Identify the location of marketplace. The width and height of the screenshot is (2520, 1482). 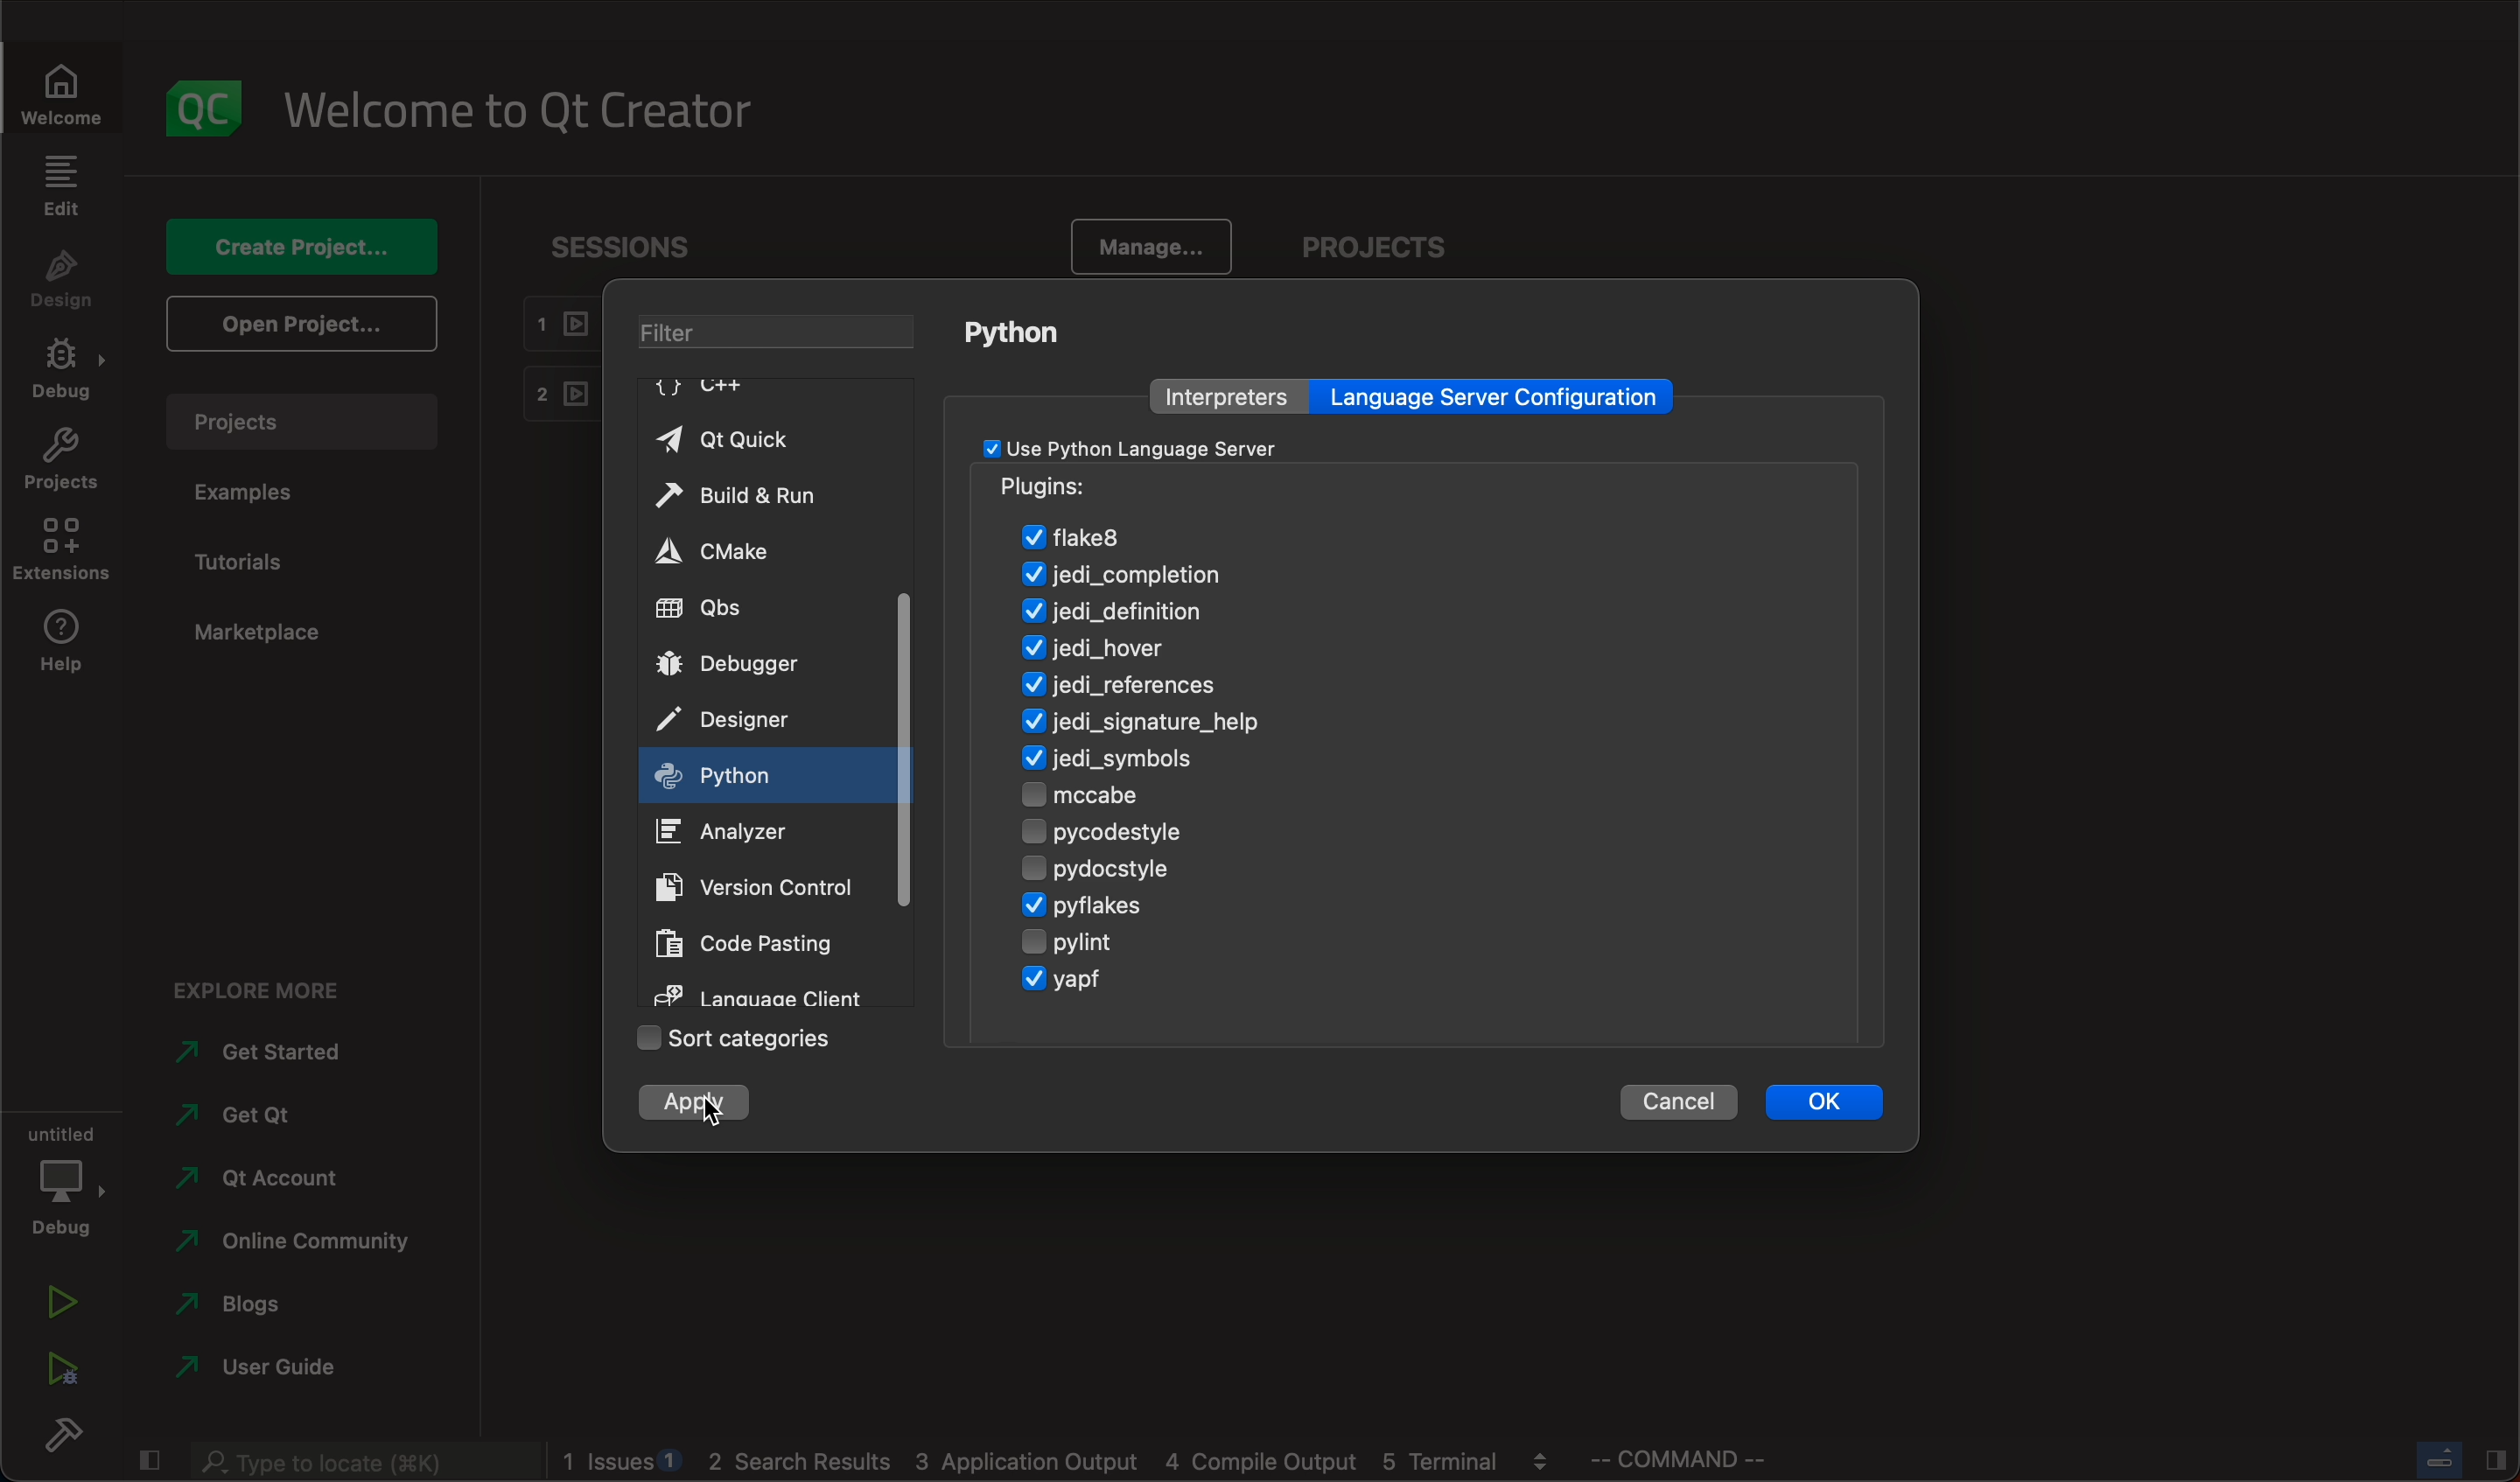
(269, 635).